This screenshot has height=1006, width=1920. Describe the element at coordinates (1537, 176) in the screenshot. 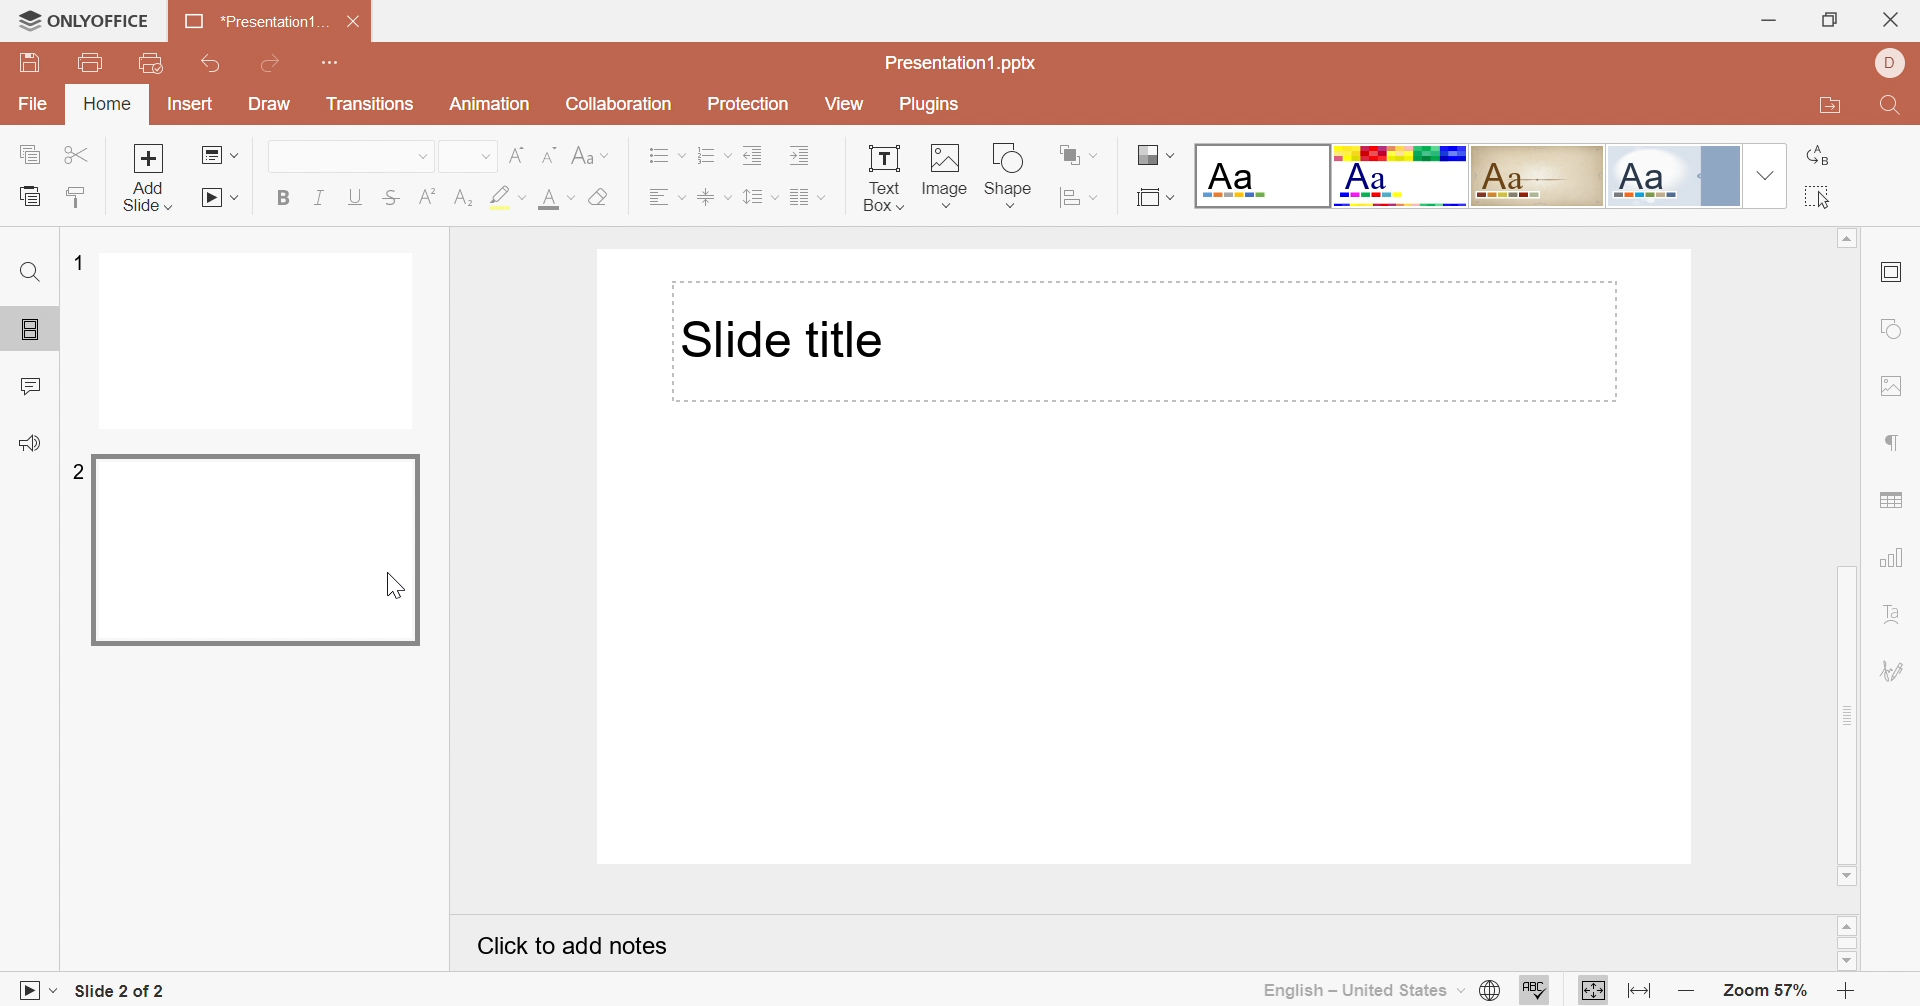

I see `Classic` at that location.